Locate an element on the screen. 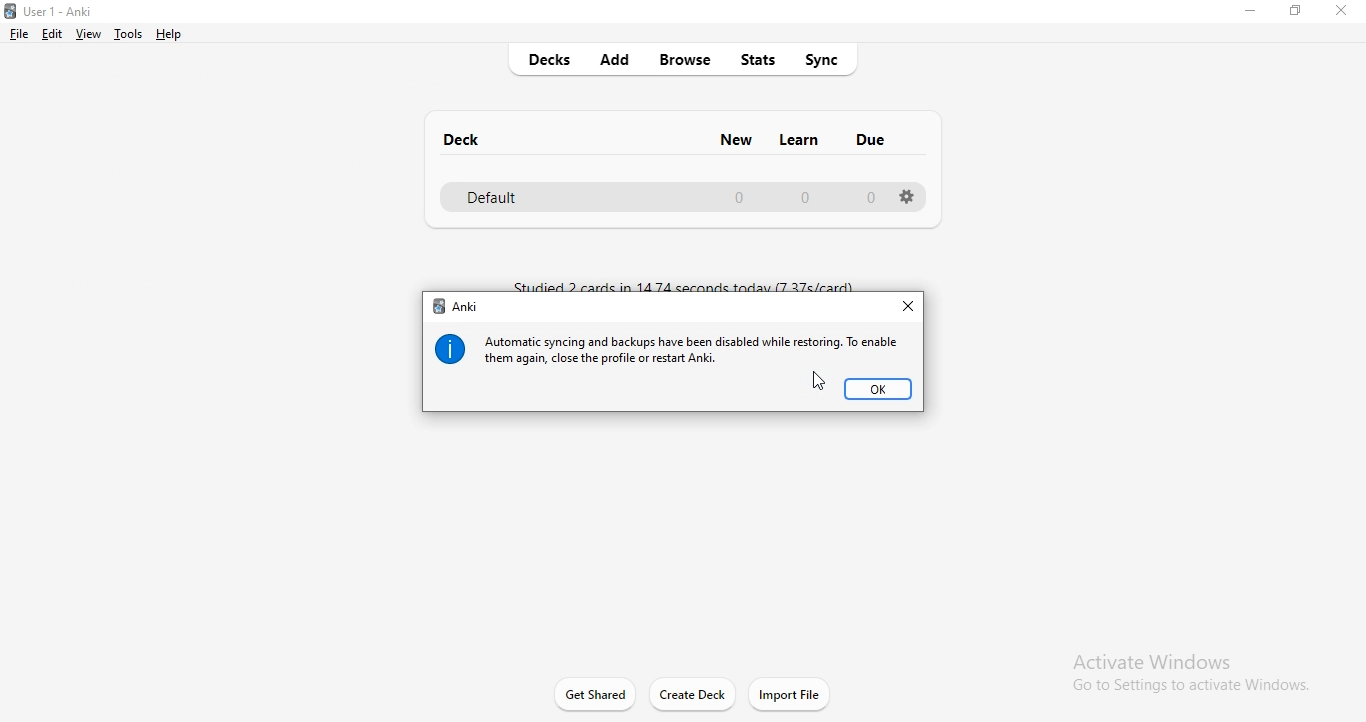  create deck is located at coordinates (694, 694).